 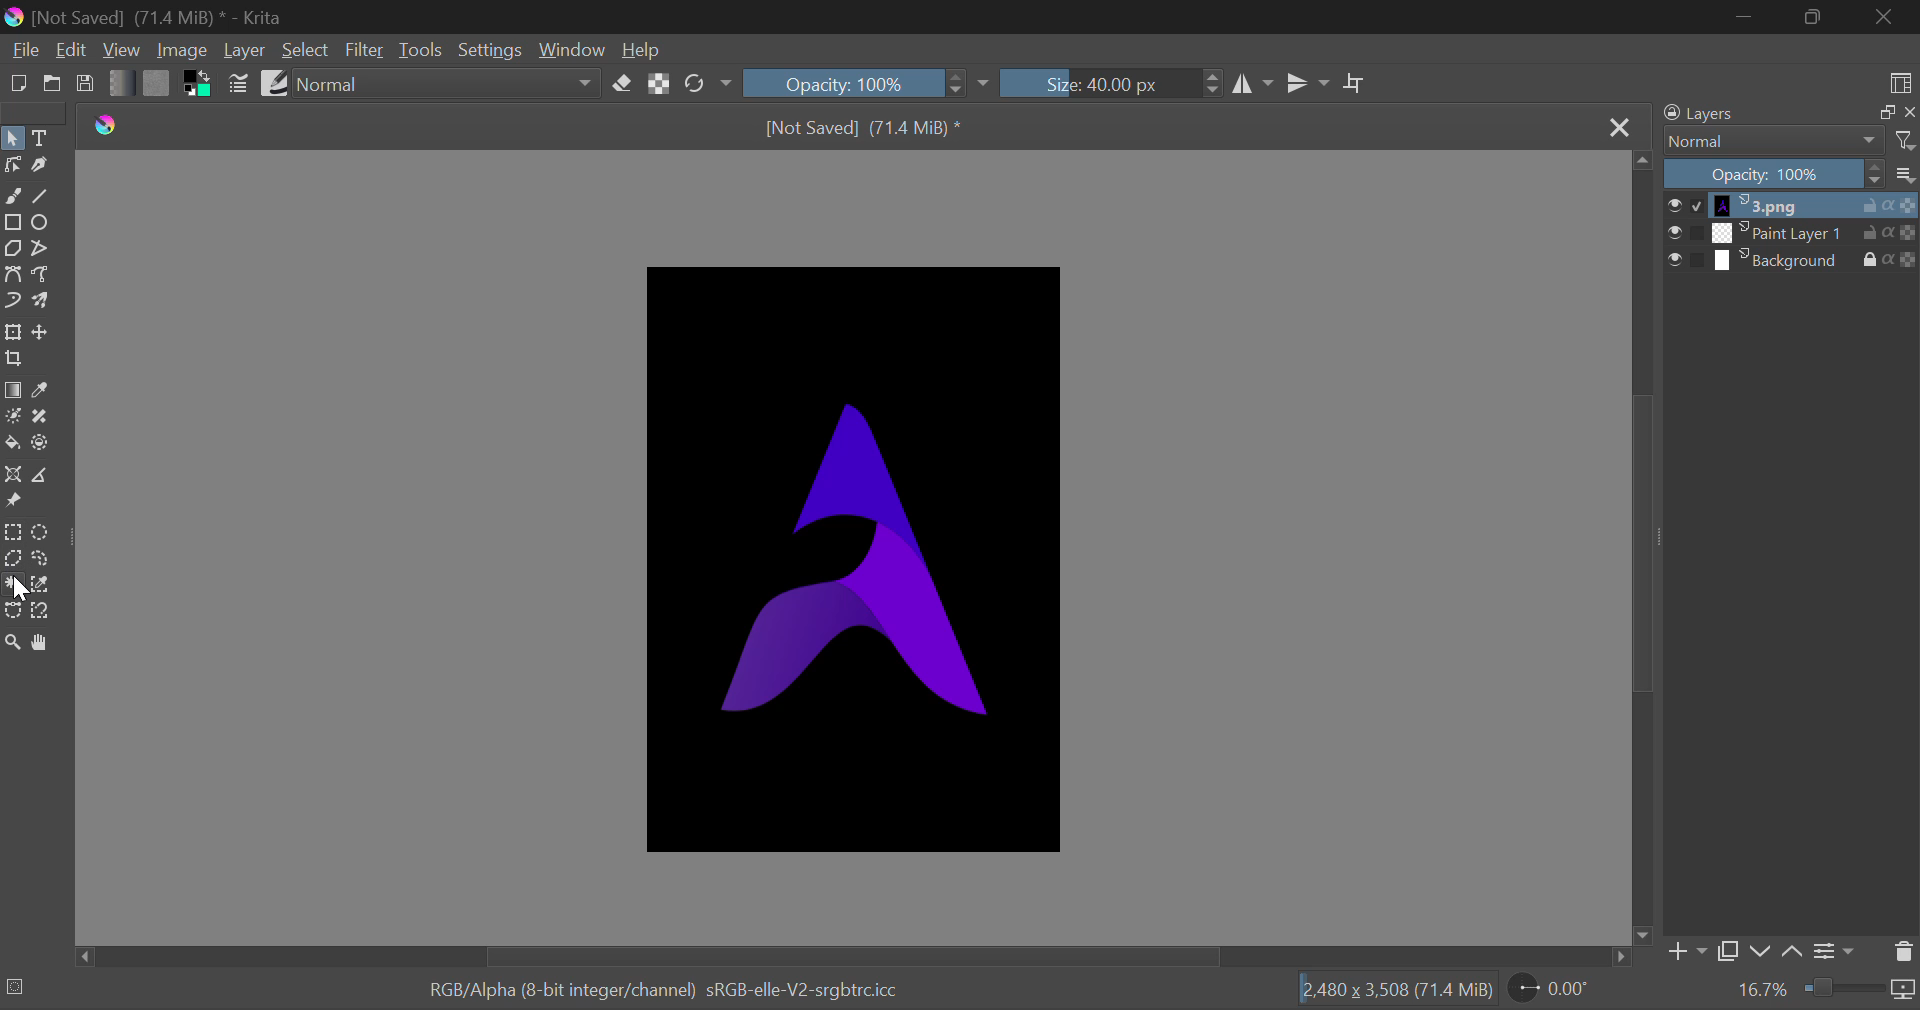 I want to click on Delete Layer, so click(x=1898, y=952).